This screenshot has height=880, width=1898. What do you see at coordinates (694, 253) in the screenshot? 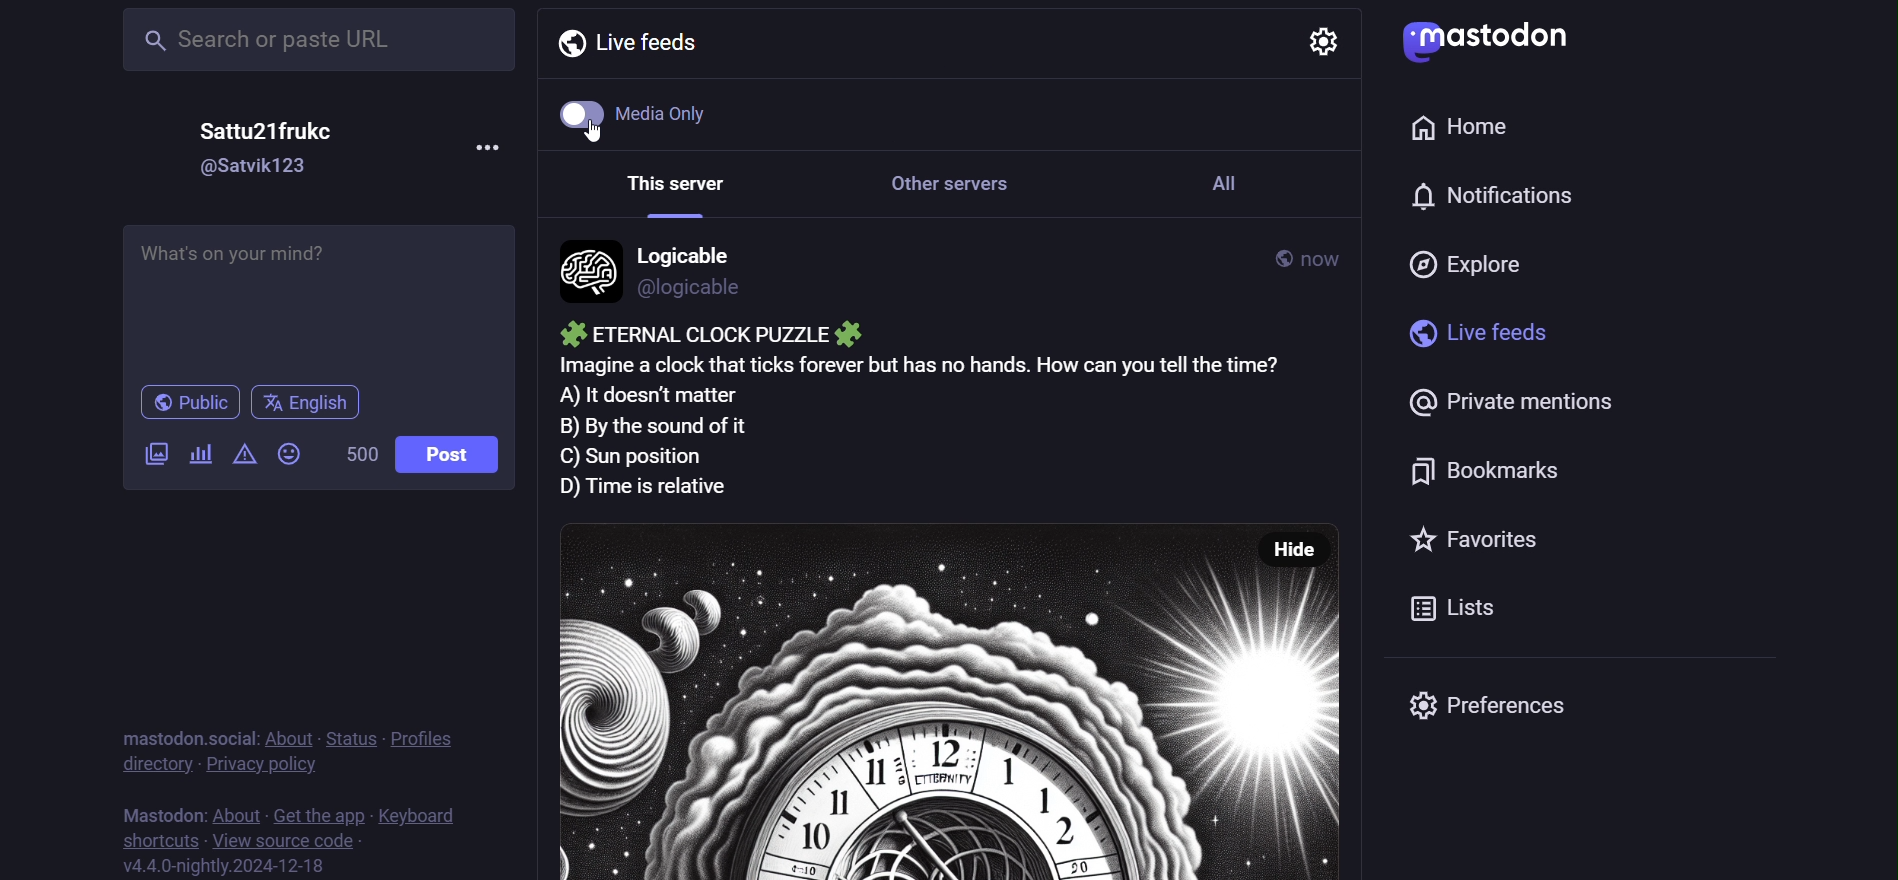
I see `logicable` at bounding box center [694, 253].